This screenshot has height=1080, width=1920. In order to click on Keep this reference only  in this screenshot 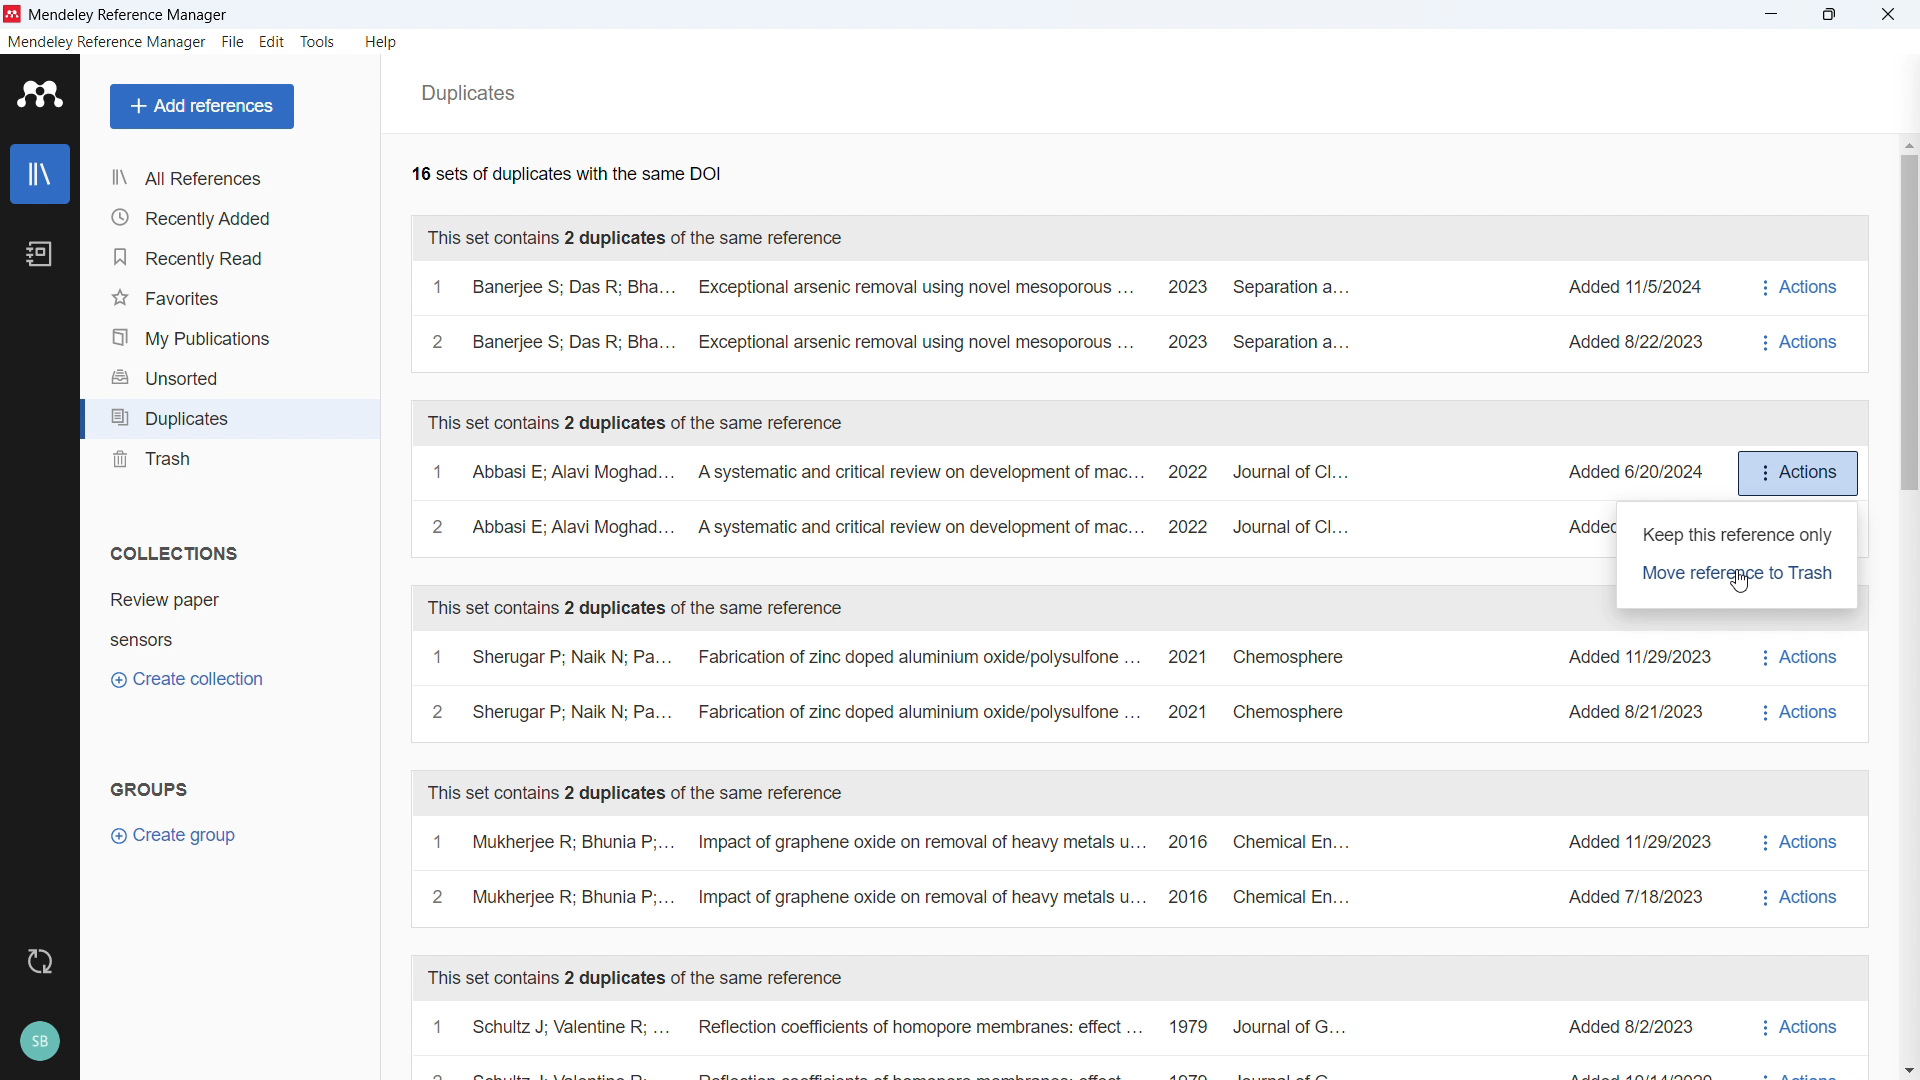, I will do `click(1737, 534)`.